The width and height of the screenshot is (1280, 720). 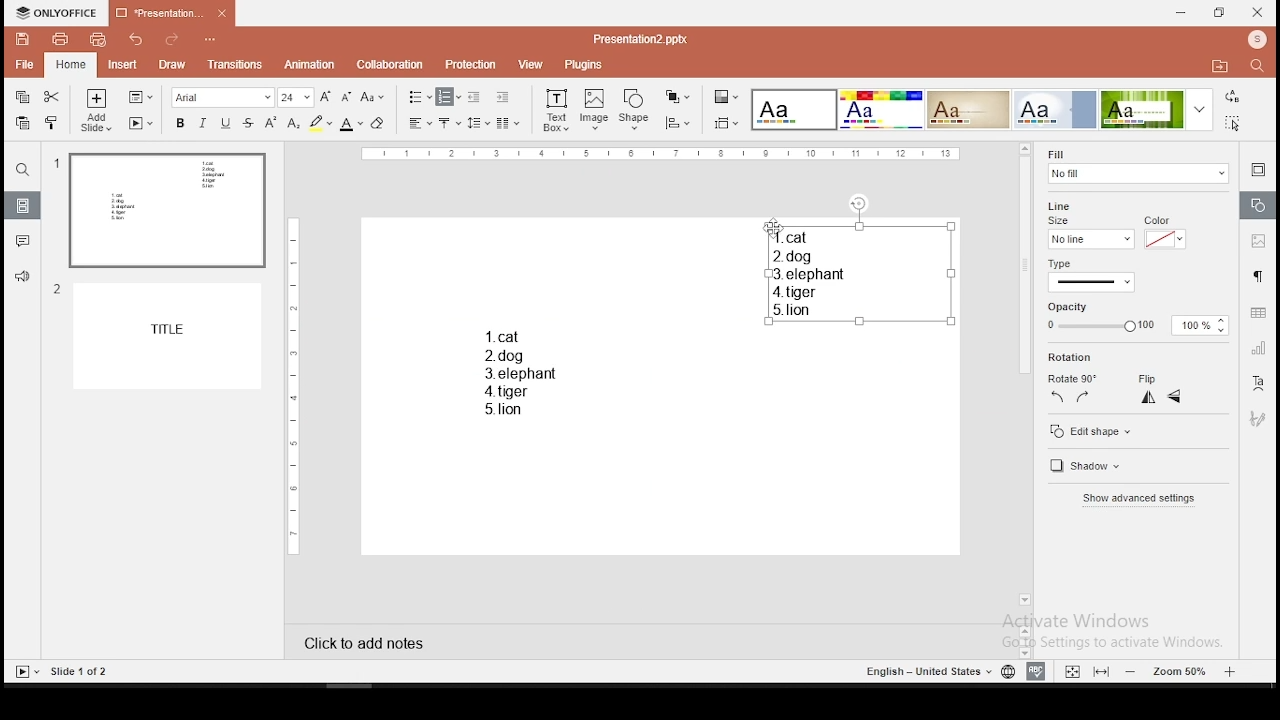 I want to click on bold, so click(x=178, y=122).